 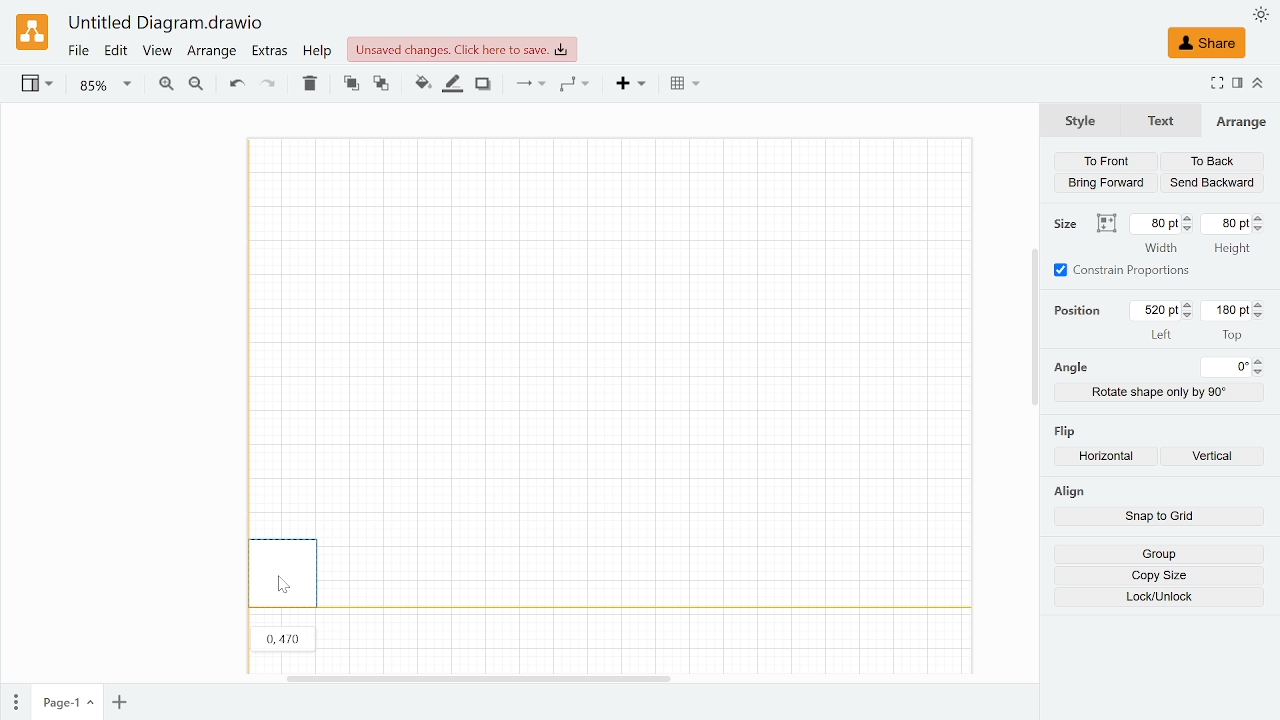 What do you see at coordinates (1258, 83) in the screenshot?
I see `Collapse /expamd` at bounding box center [1258, 83].